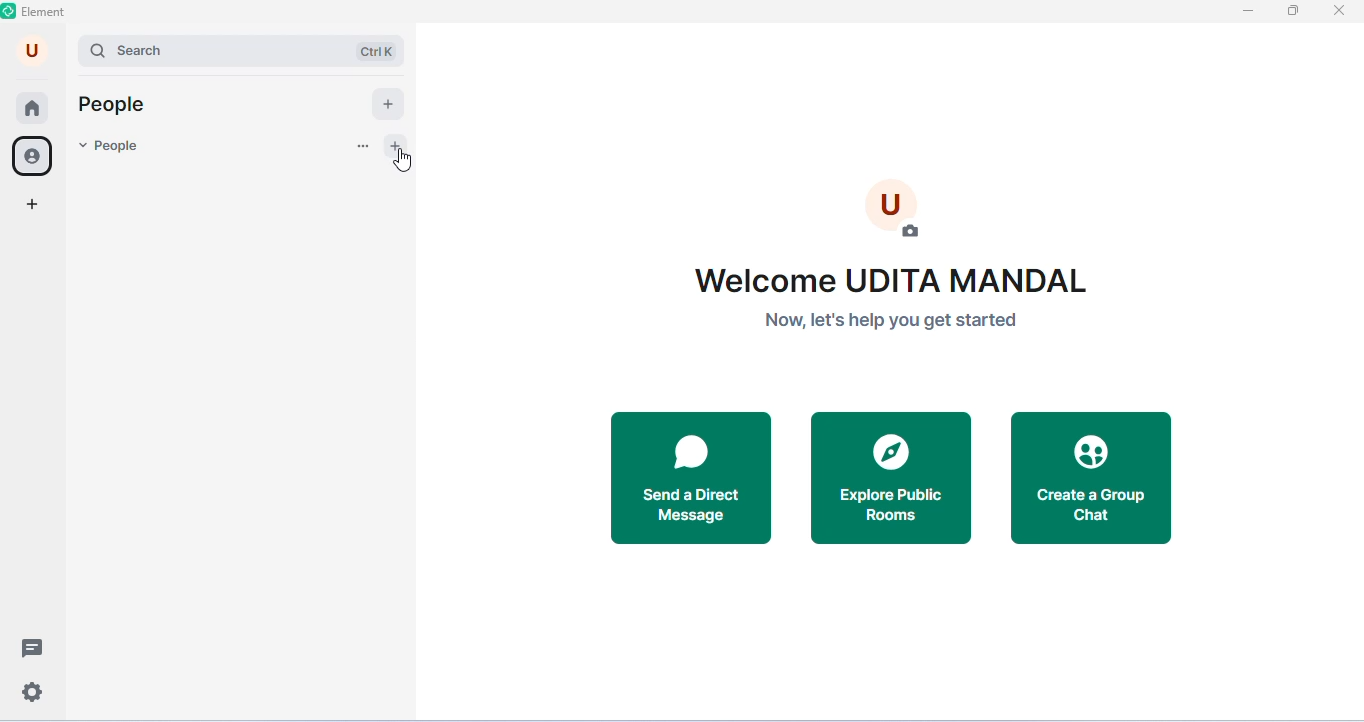 The height and width of the screenshot is (722, 1364). I want to click on maximize, so click(1292, 10).